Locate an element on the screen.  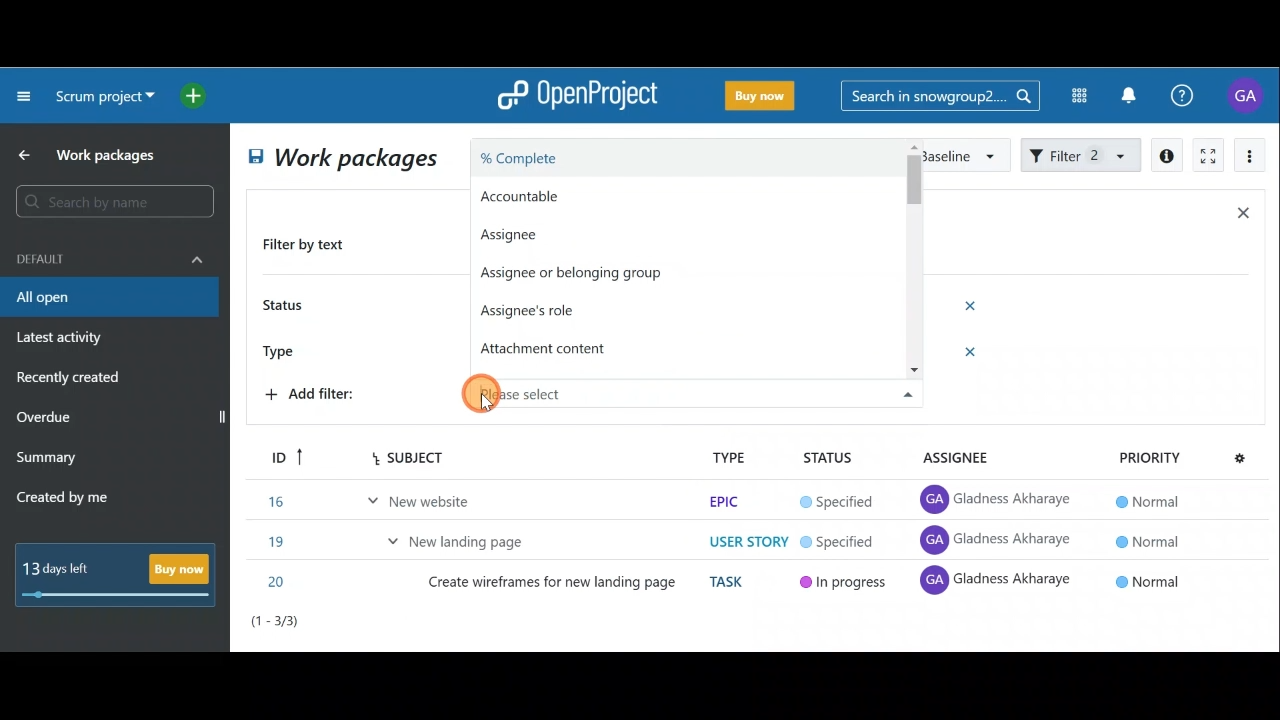
Search bar is located at coordinates (940, 94).